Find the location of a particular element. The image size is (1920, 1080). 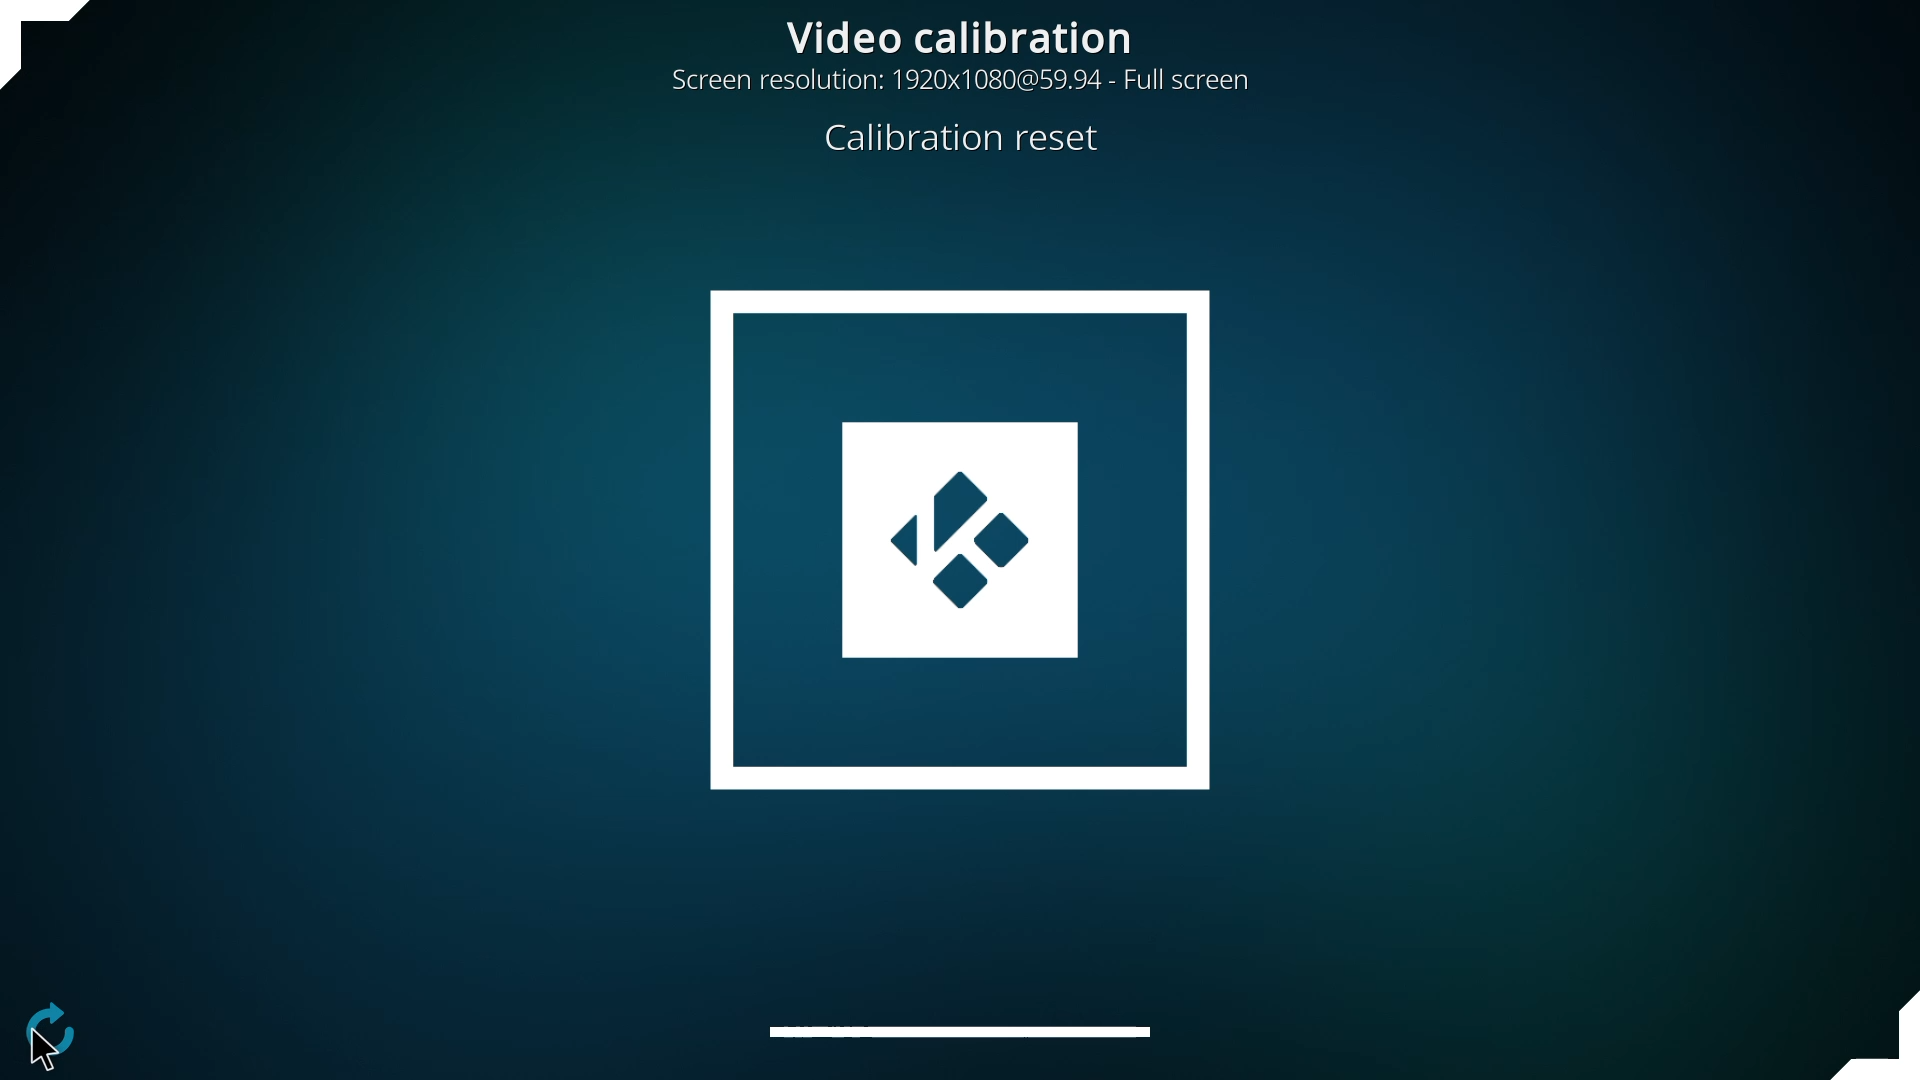

calibration is located at coordinates (958, 539).